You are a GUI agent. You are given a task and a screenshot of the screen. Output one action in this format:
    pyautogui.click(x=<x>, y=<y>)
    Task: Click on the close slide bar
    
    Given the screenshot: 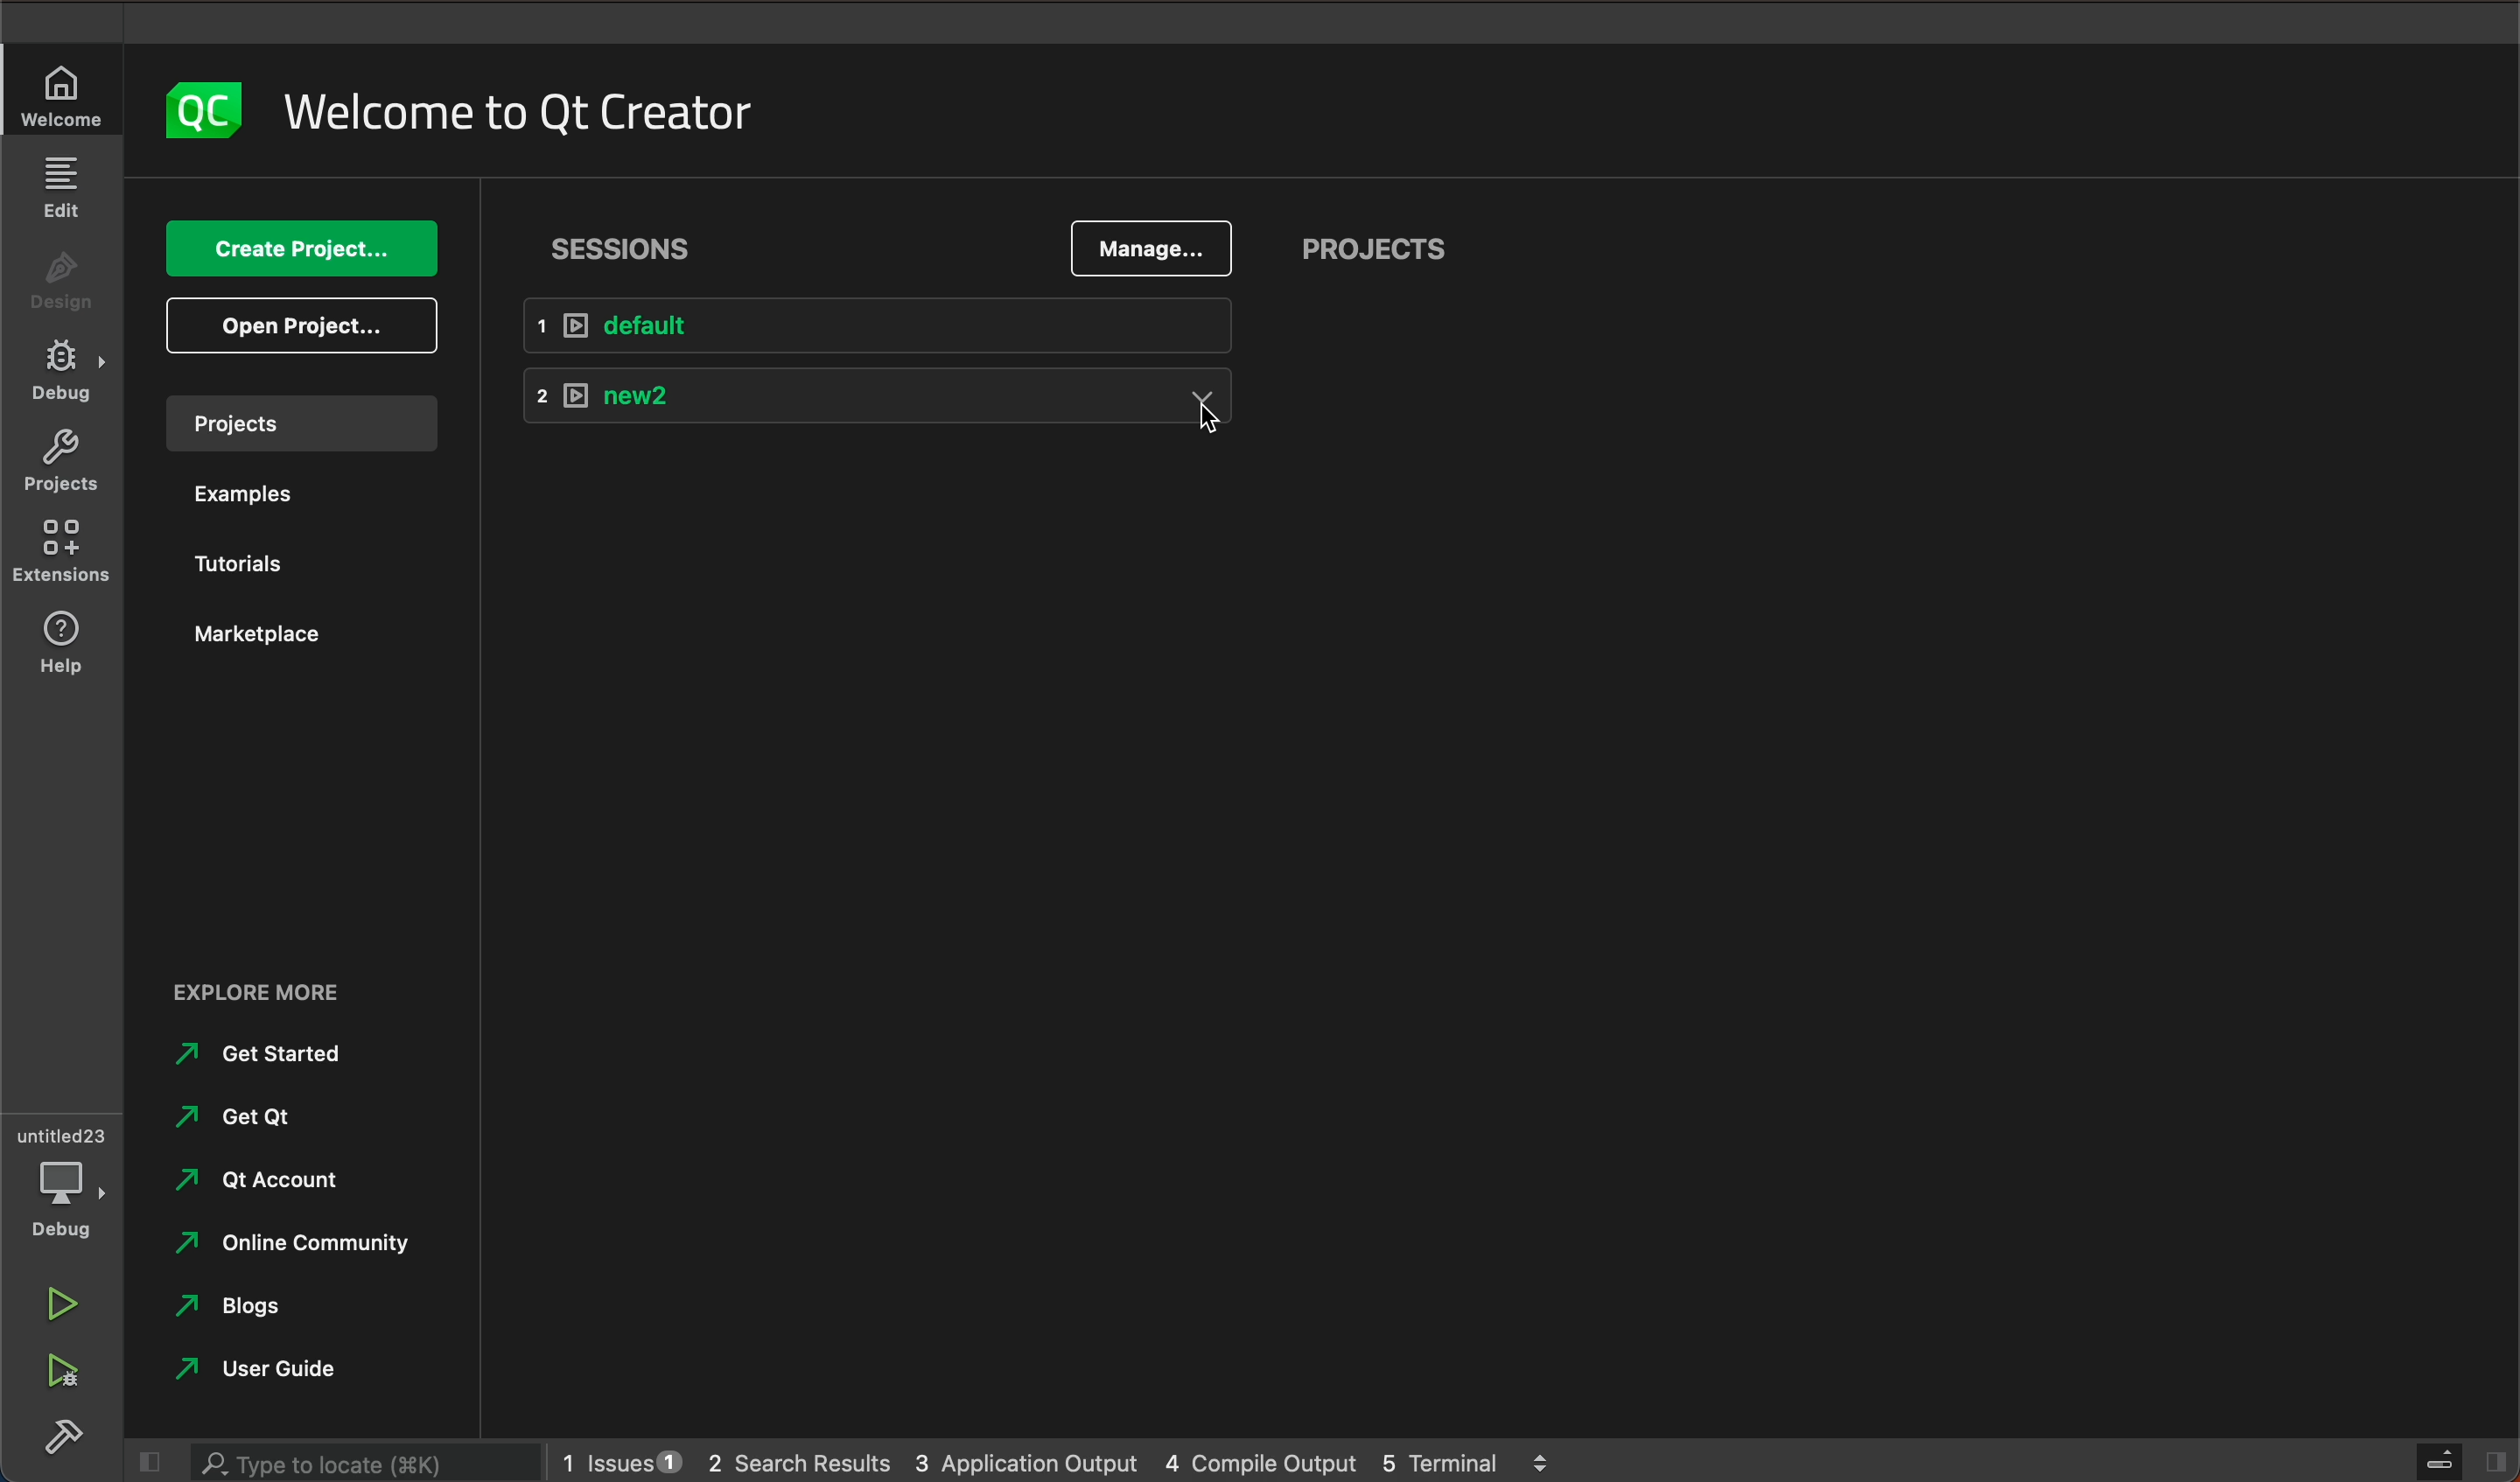 What is the action you would take?
    pyautogui.click(x=2448, y=1461)
    